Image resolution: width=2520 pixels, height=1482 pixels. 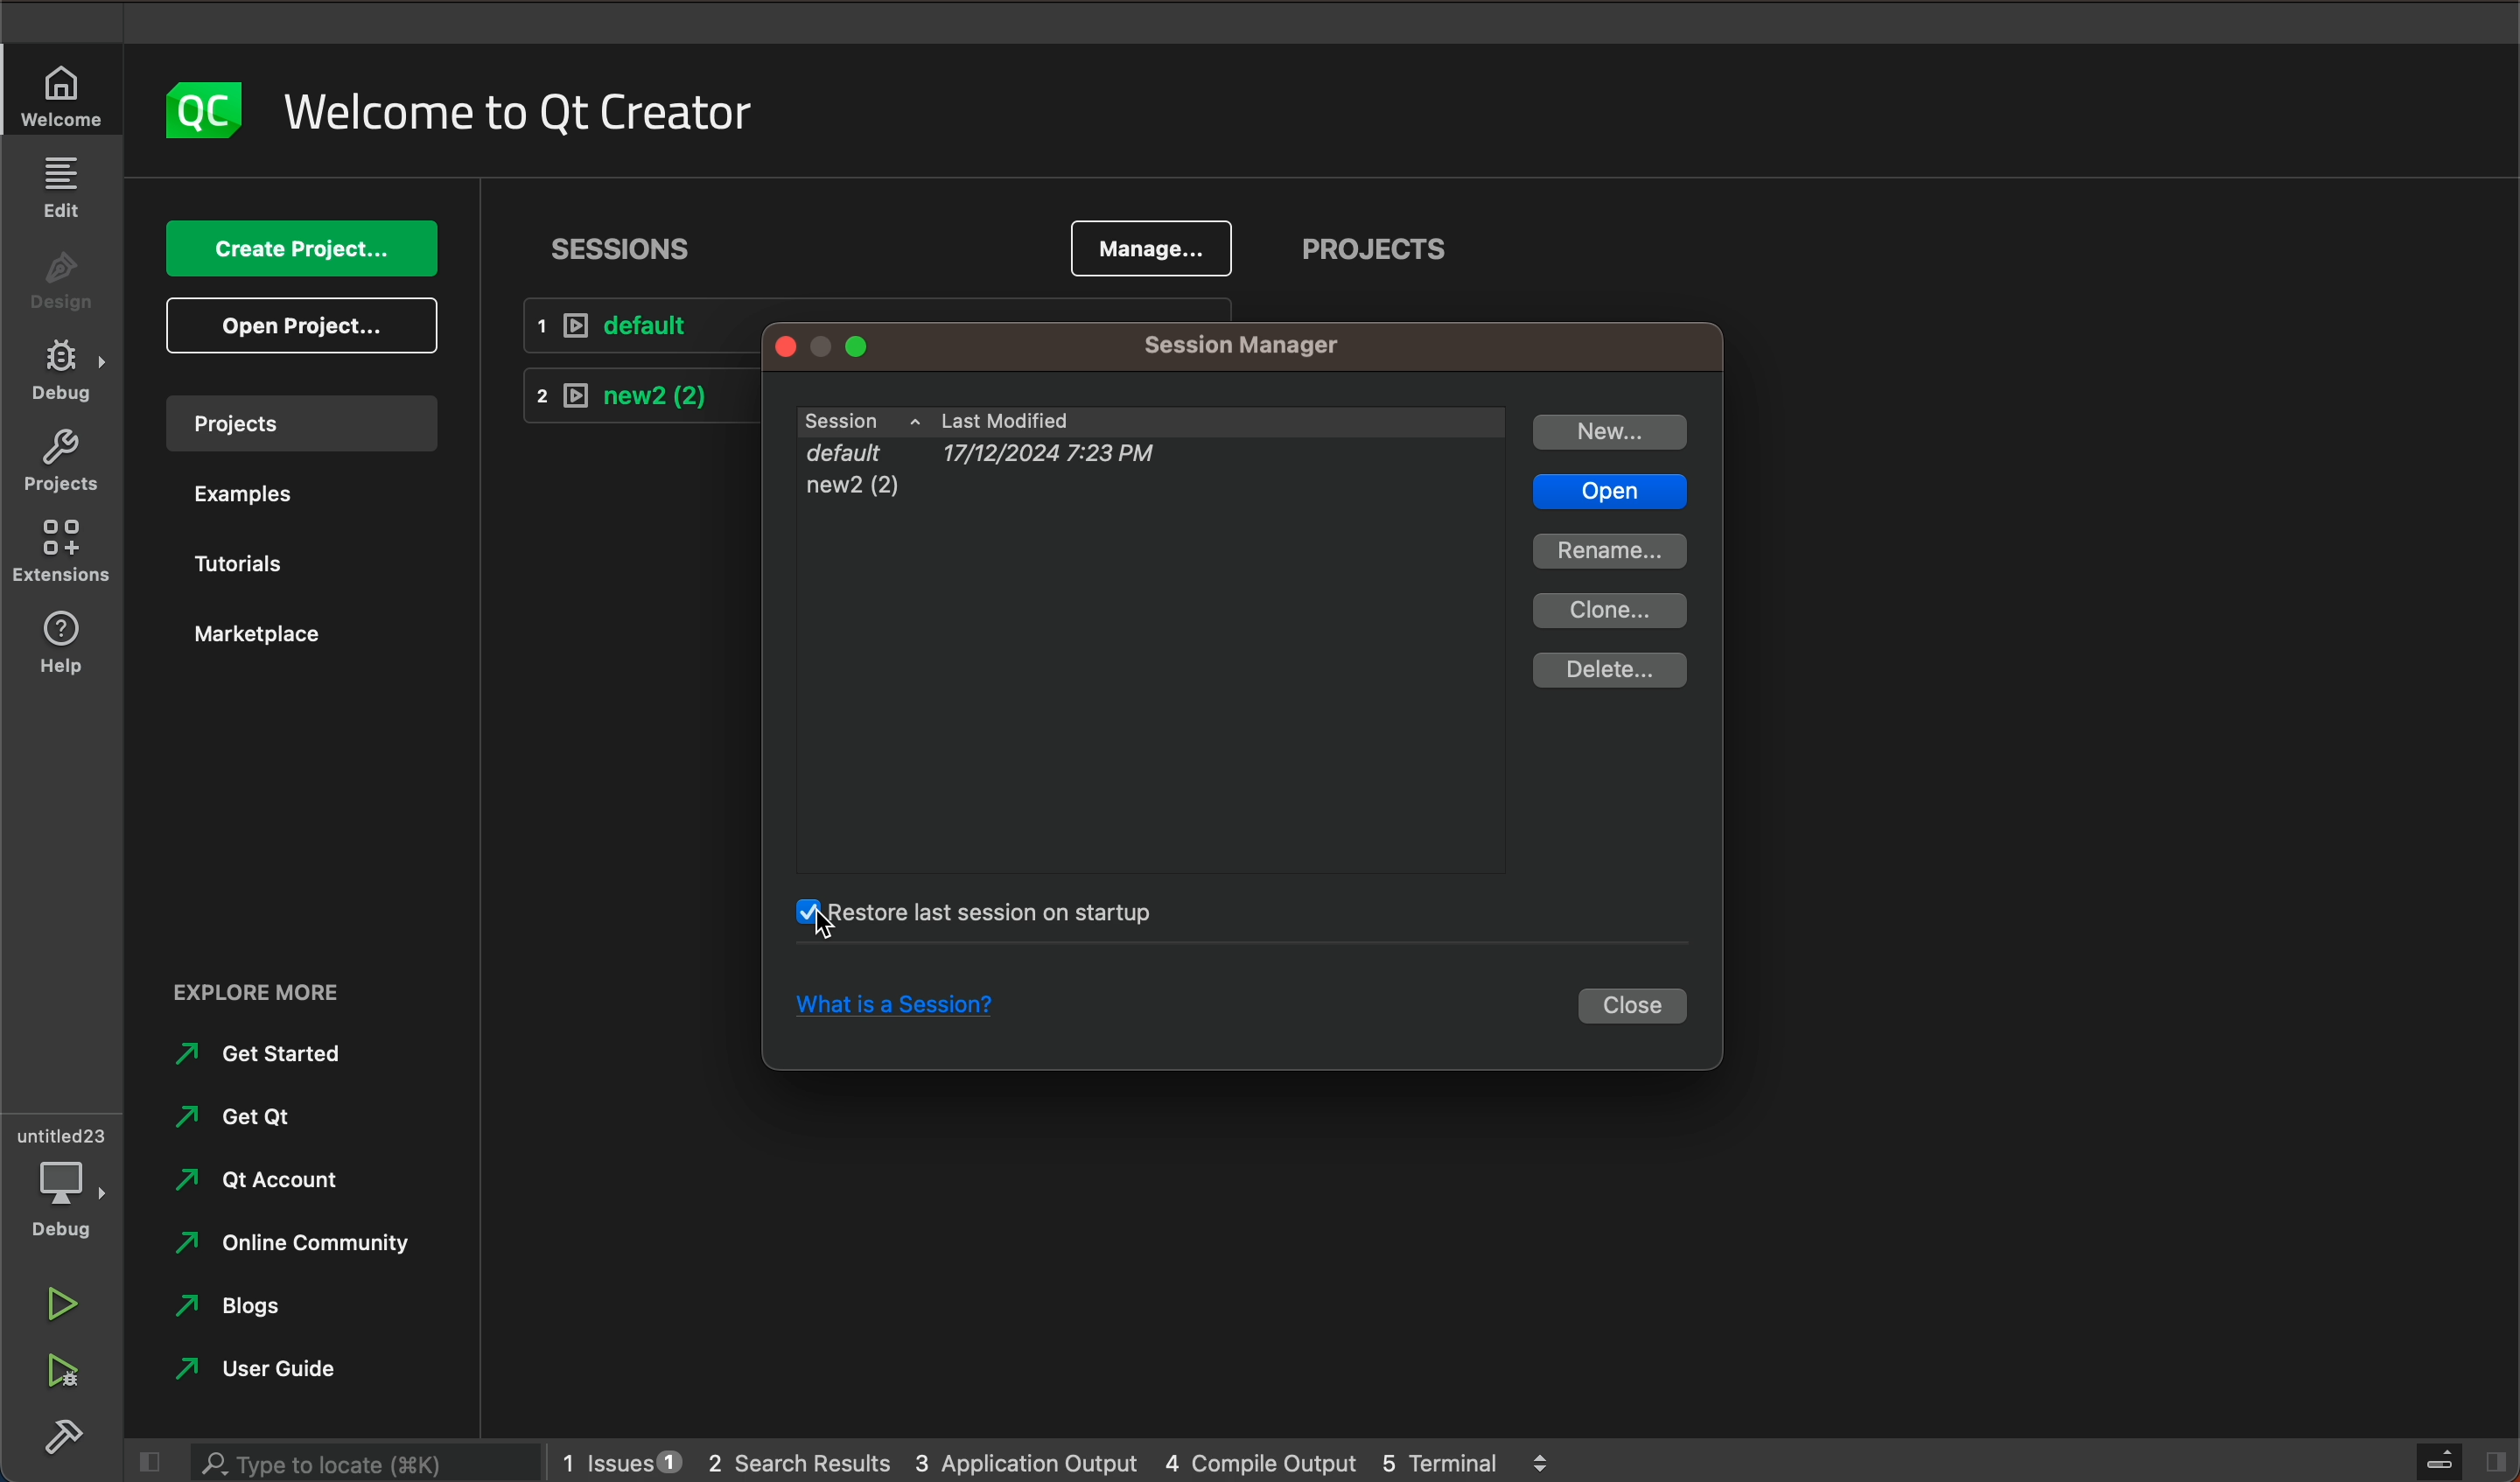 What do you see at coordinates (260, 1368) in the screenshot?
I see `user guide` at bounding box center [260, 1368].